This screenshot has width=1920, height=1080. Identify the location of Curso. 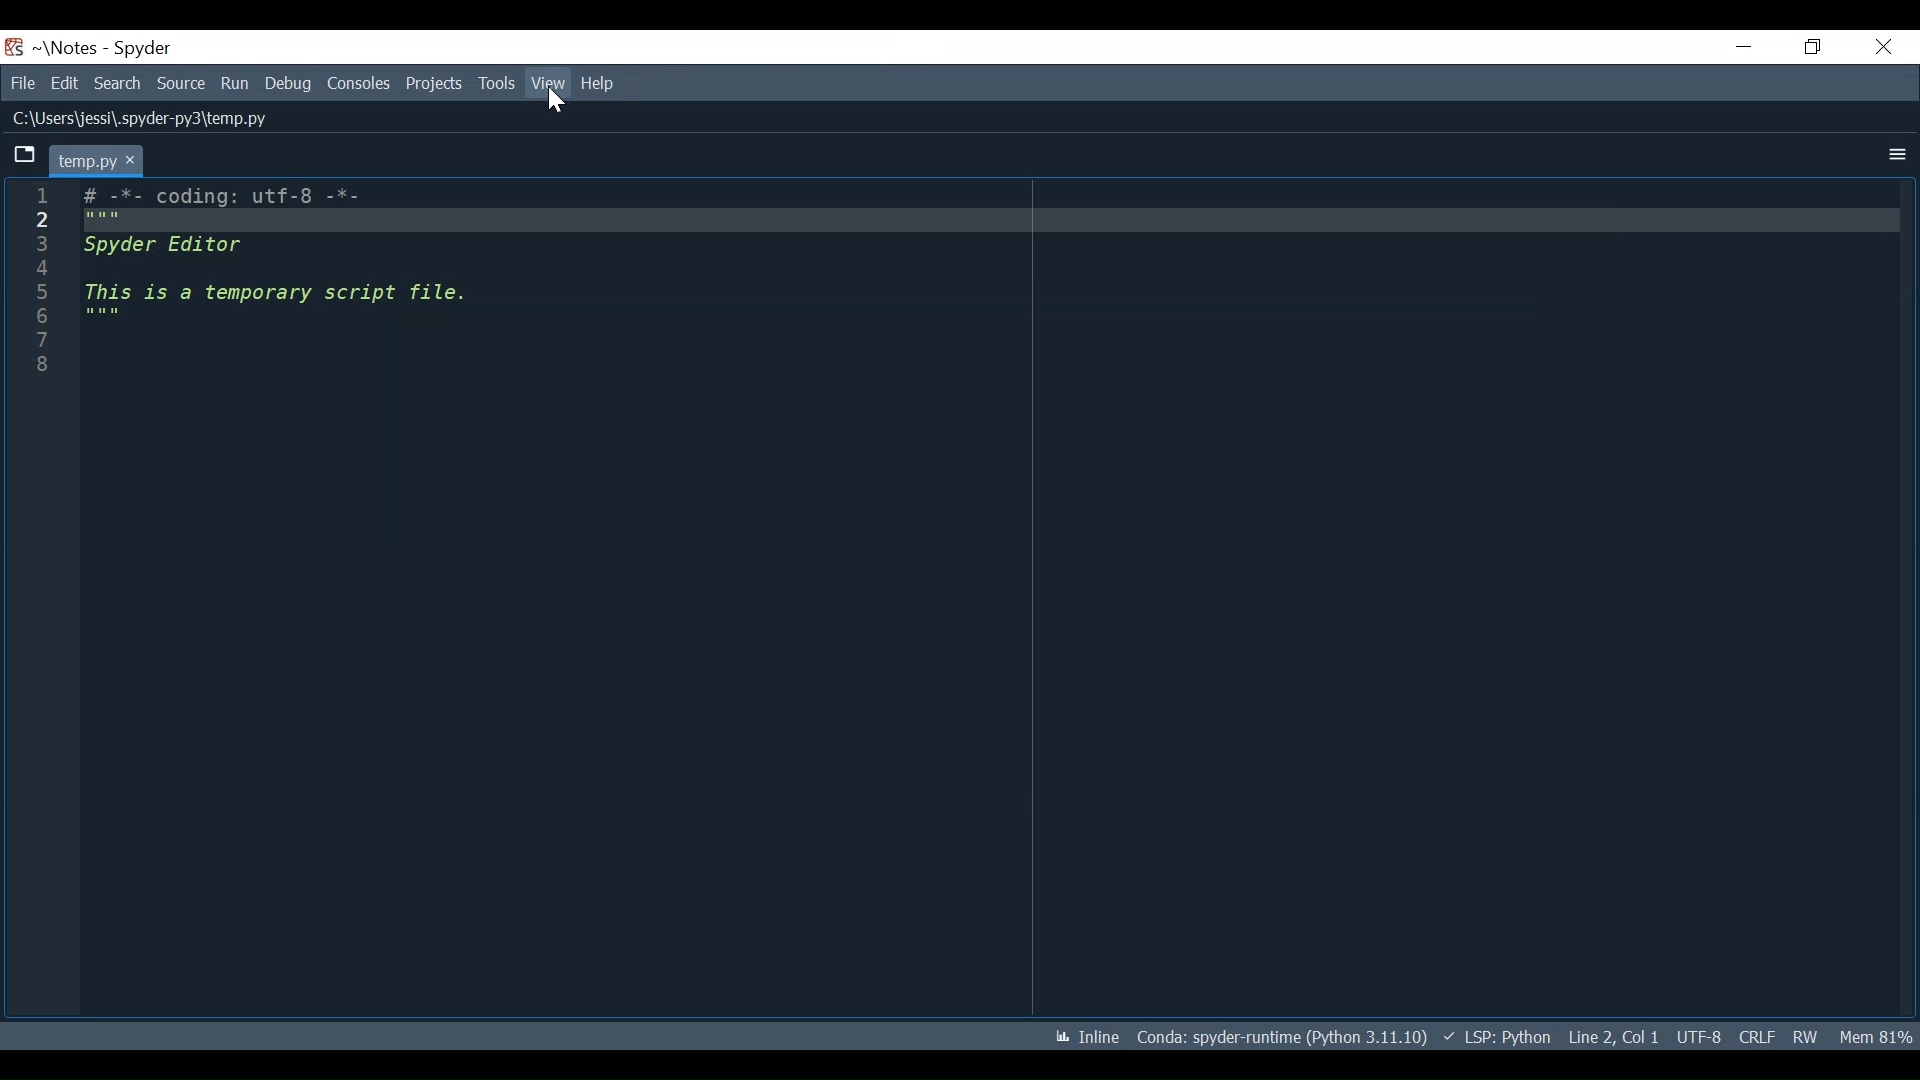
(1698, 1038).